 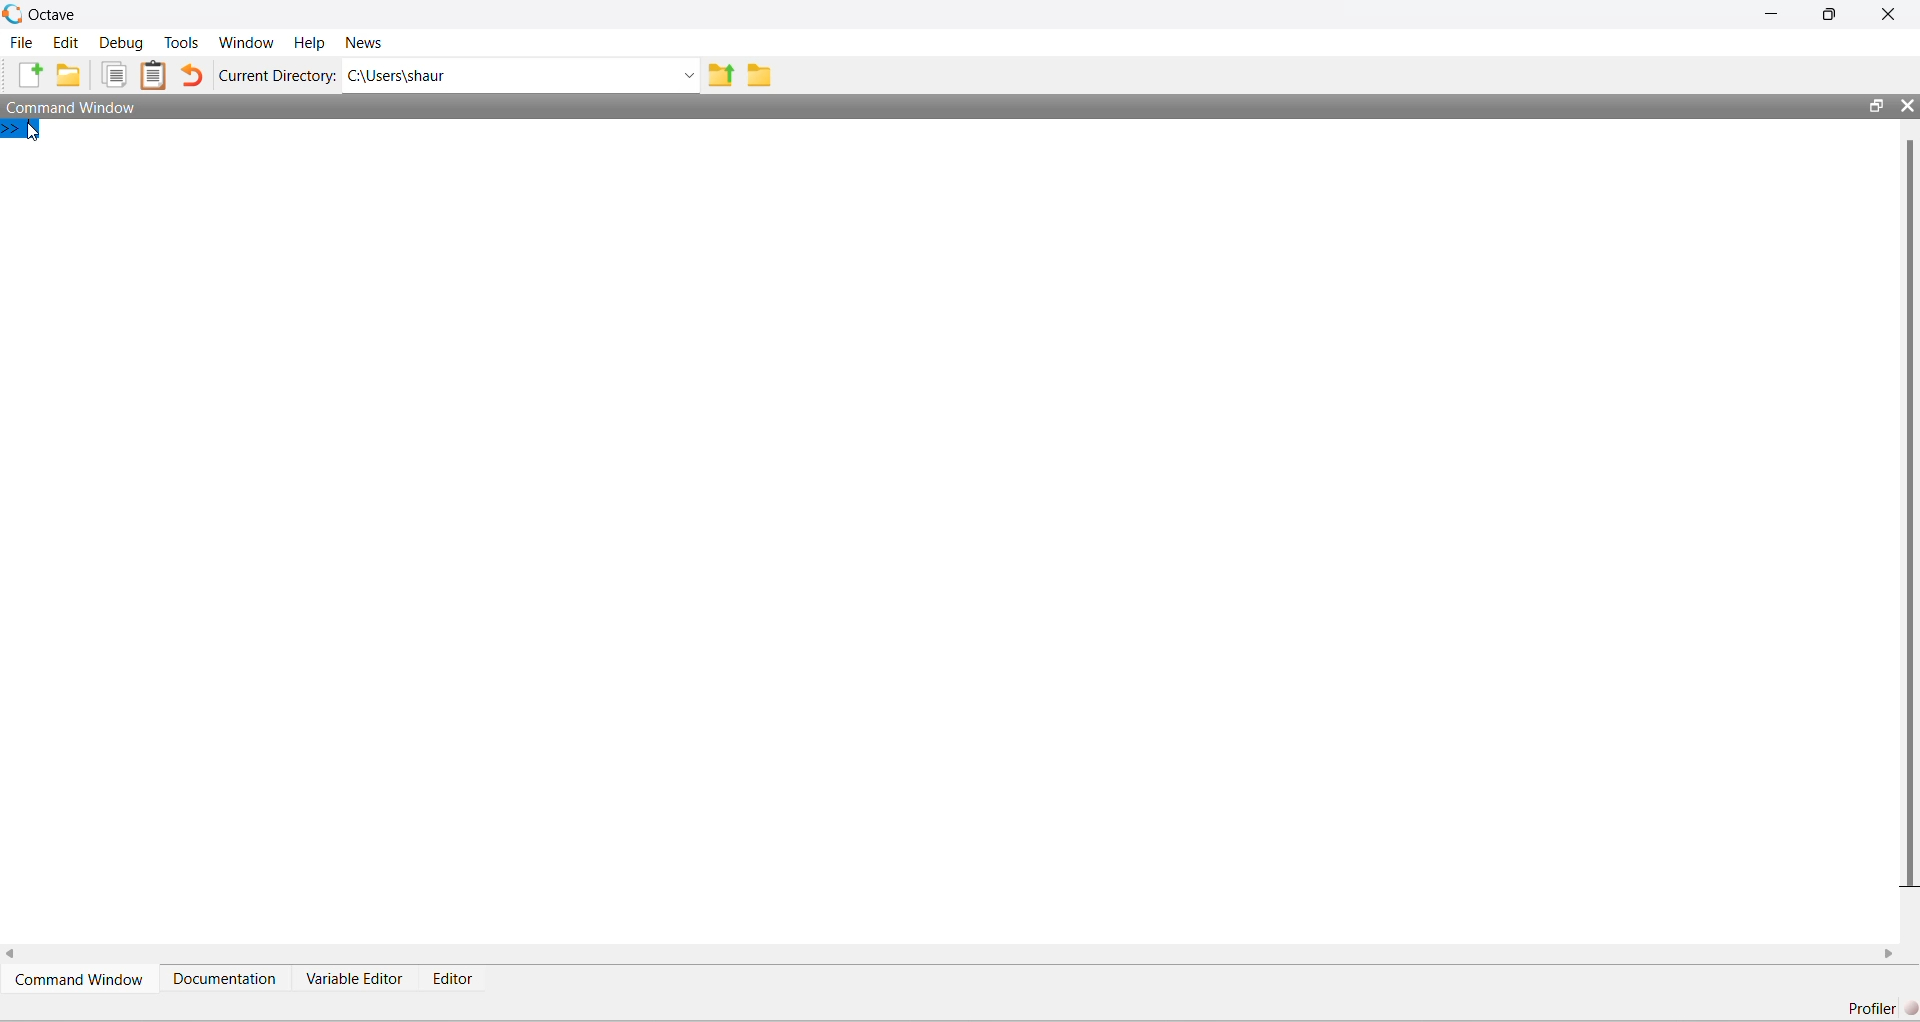 What do you see at coordinates (245, 42) in the screenshot?
I see `Window` at bounding box center [245, 42].